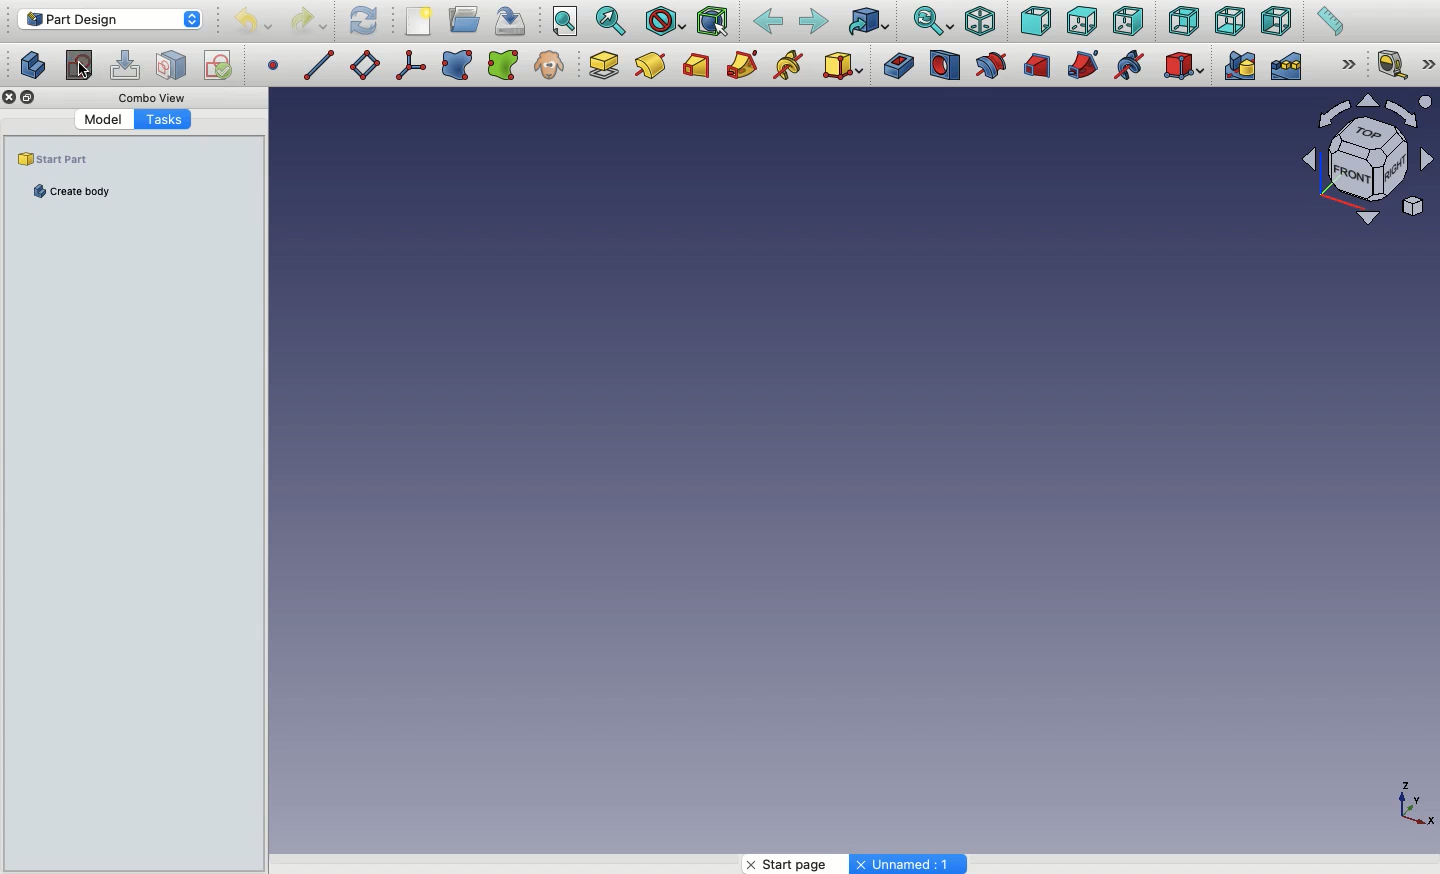  What do you see at coordinates (898, 65) in the screenshot?
I see `Pocket` at bounding box center [898, 65].